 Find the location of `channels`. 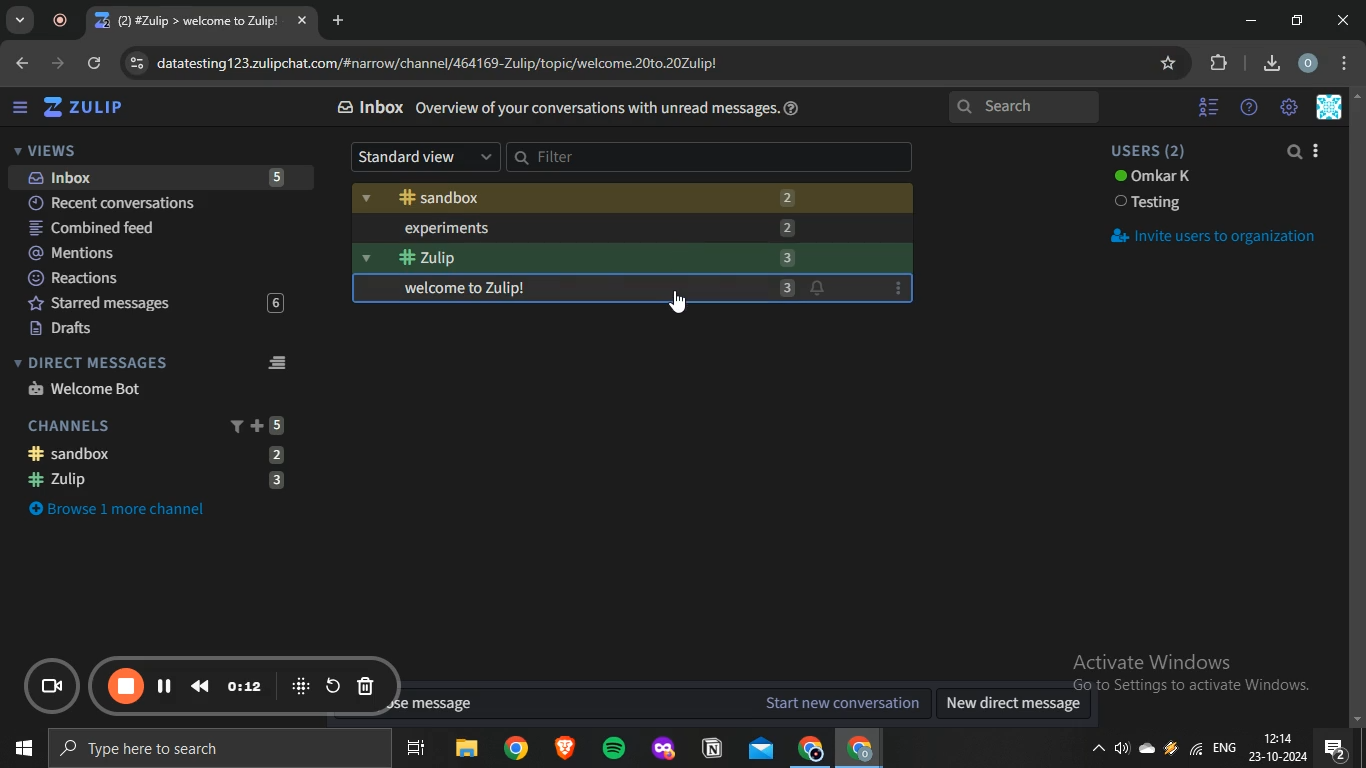

channels is located at coordinates (158, 424).